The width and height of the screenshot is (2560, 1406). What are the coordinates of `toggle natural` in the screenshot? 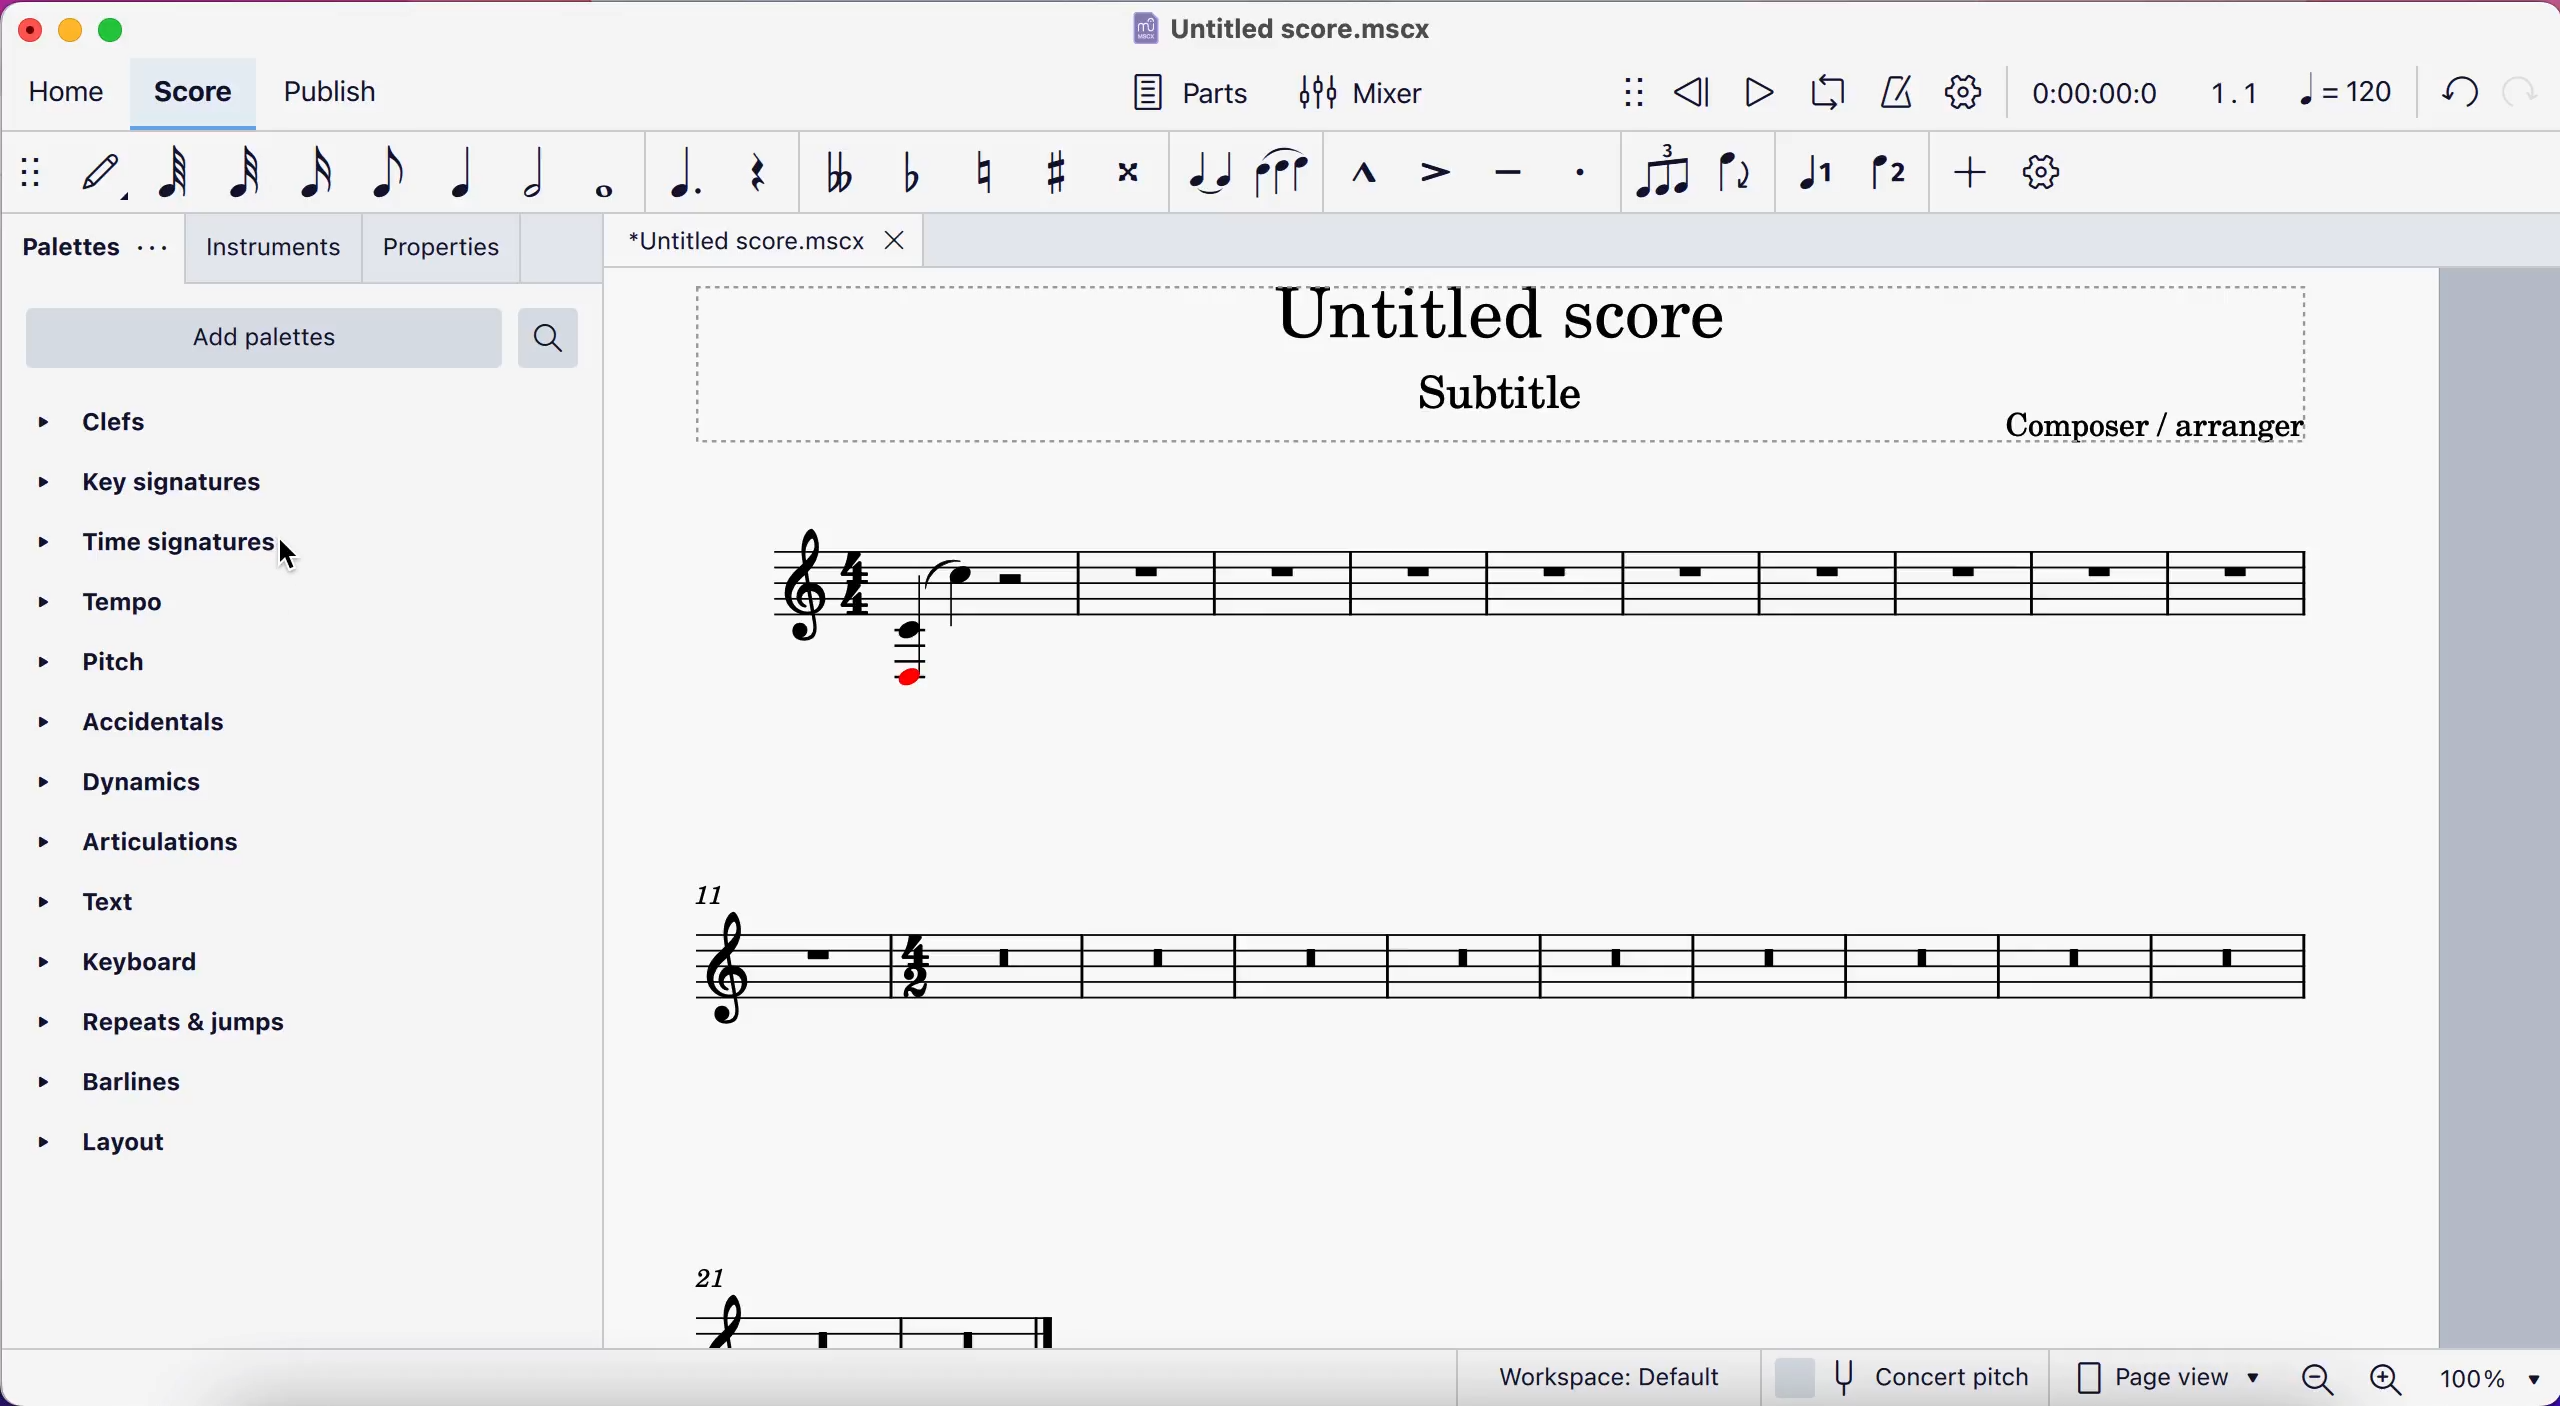 It's located at (976, 169).